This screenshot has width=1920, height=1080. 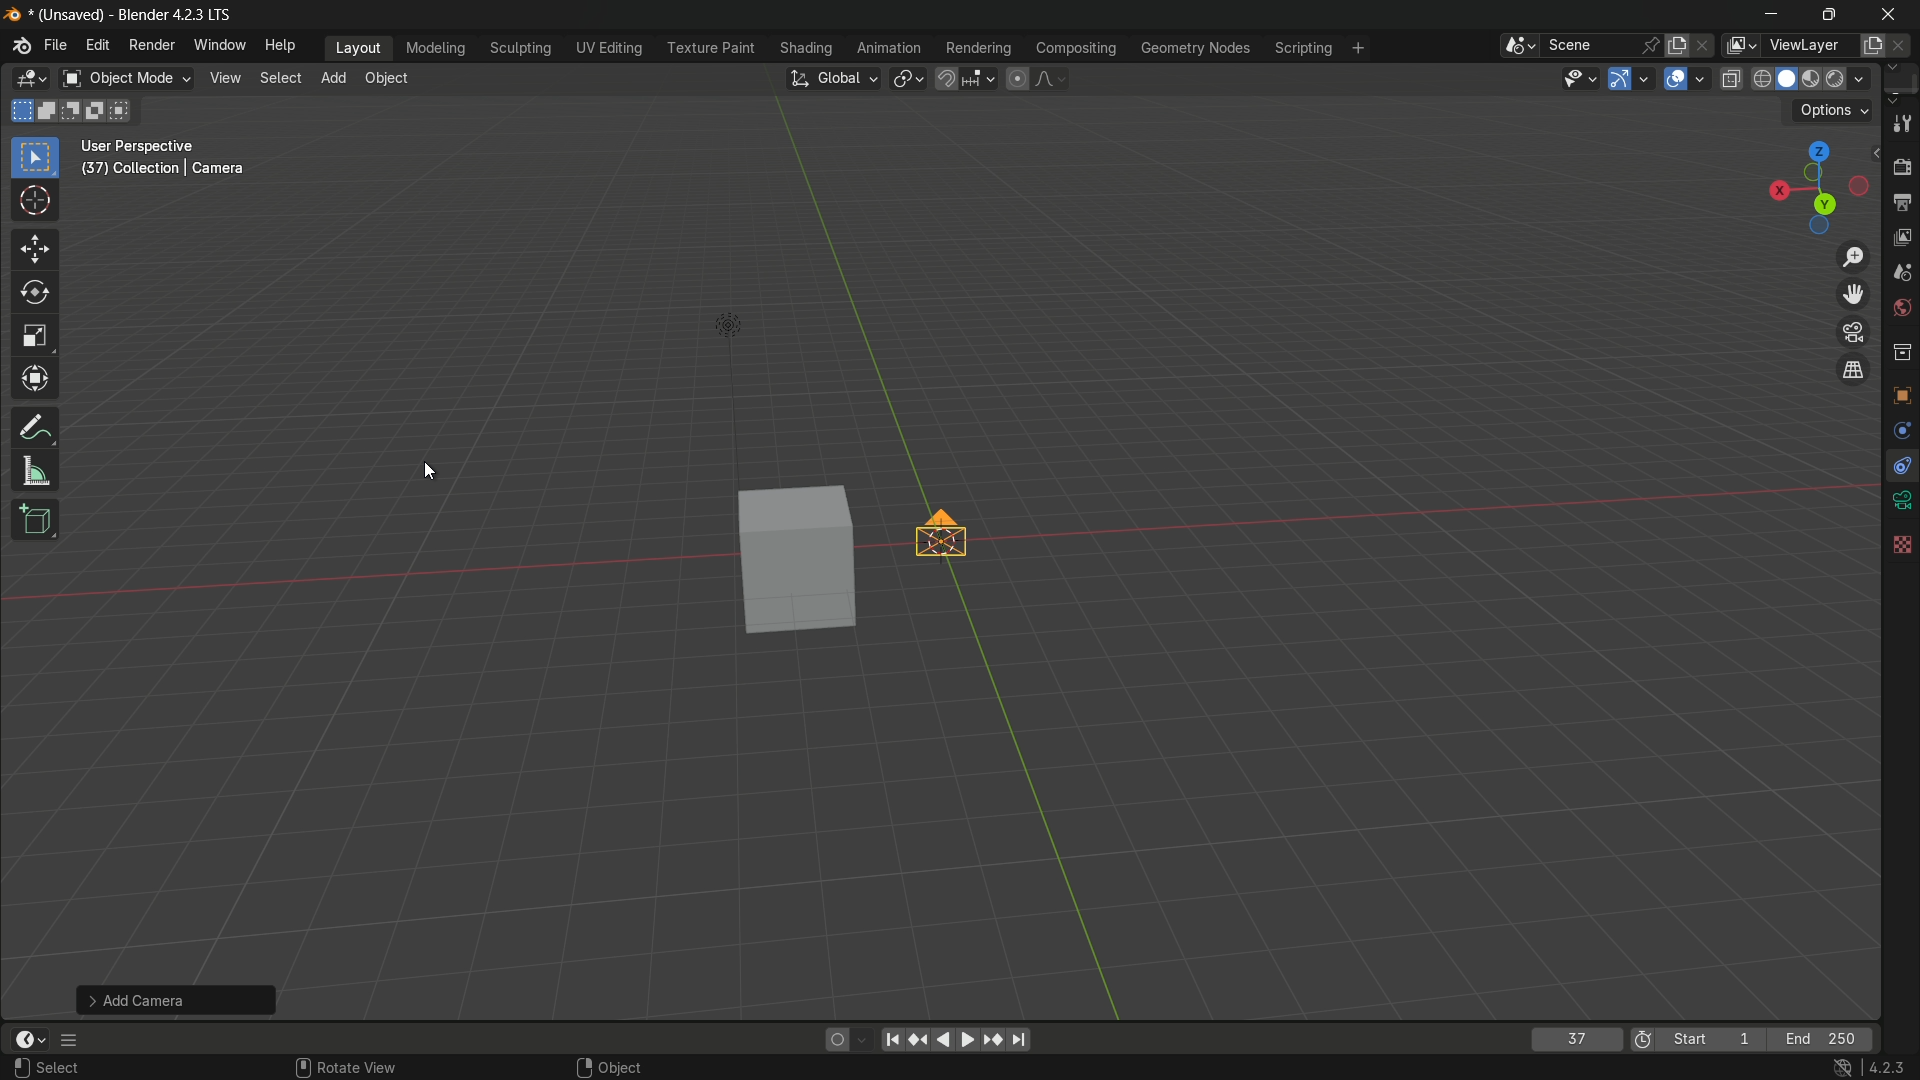 What do you see at coordinates (1516, 46) in the screenshot?
I see `browse scene` at bounding box center [1516, 46].